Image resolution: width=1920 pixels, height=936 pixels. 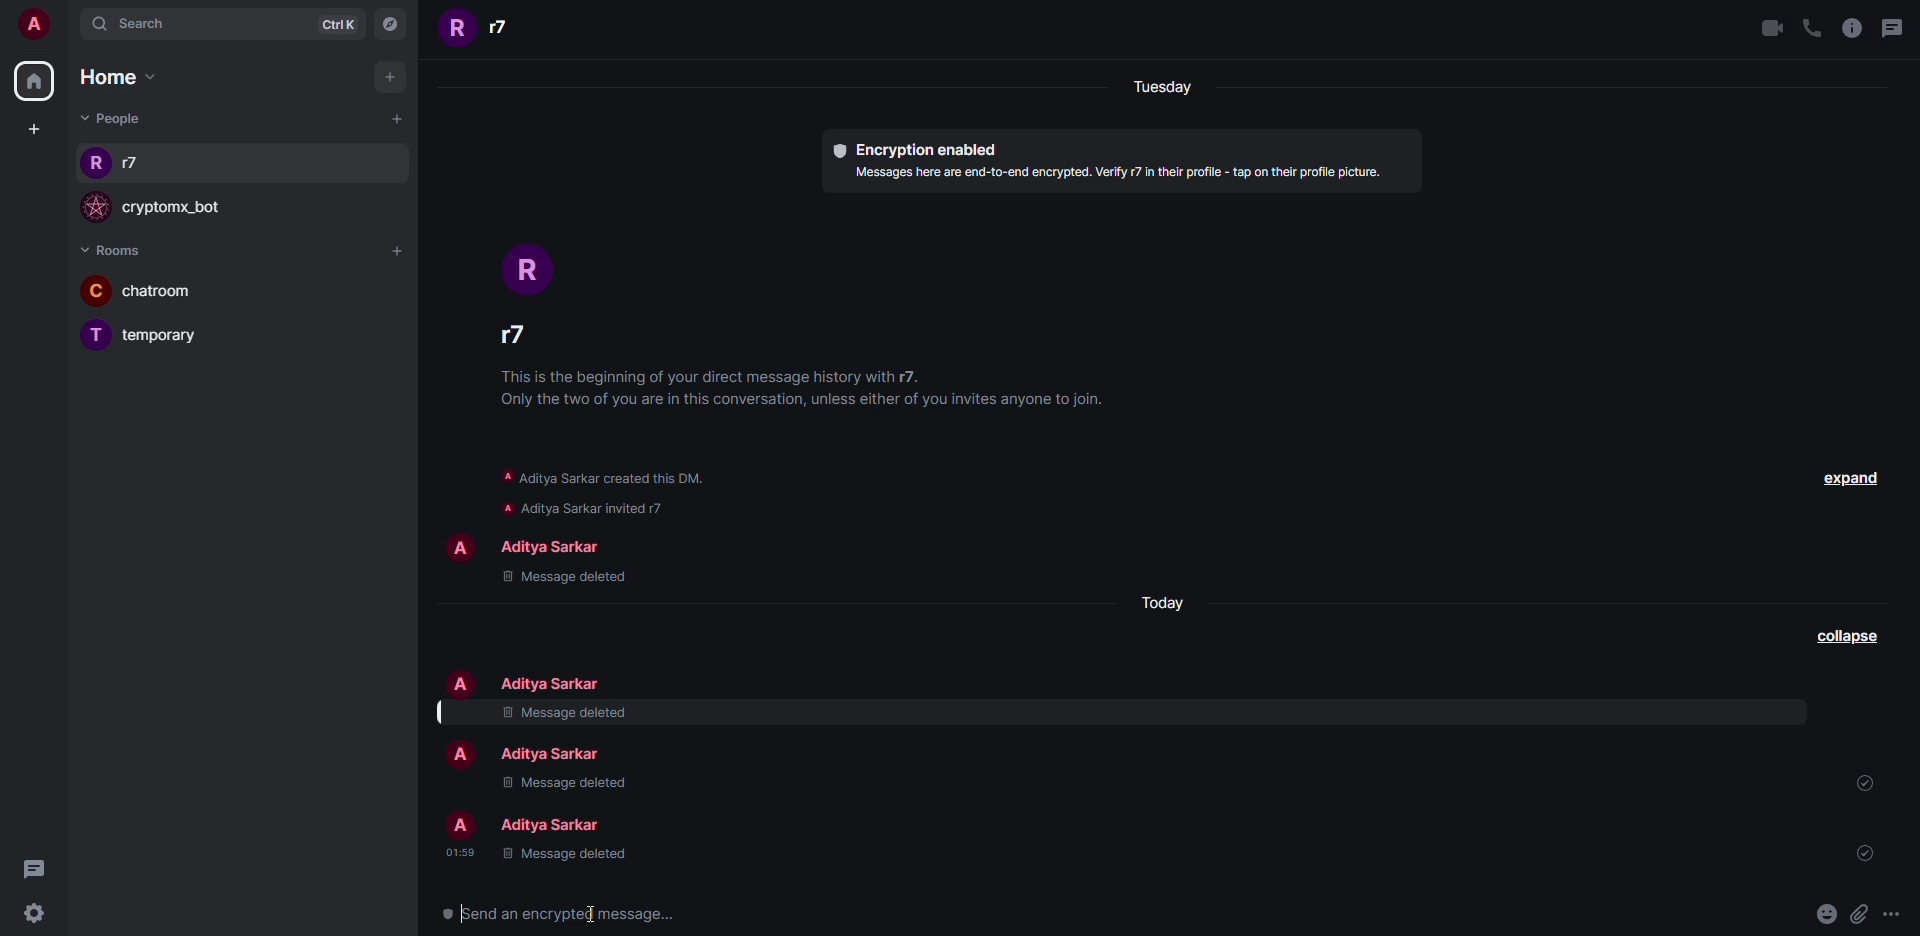 I want to click on emoji, so click(x=1824, y=912).